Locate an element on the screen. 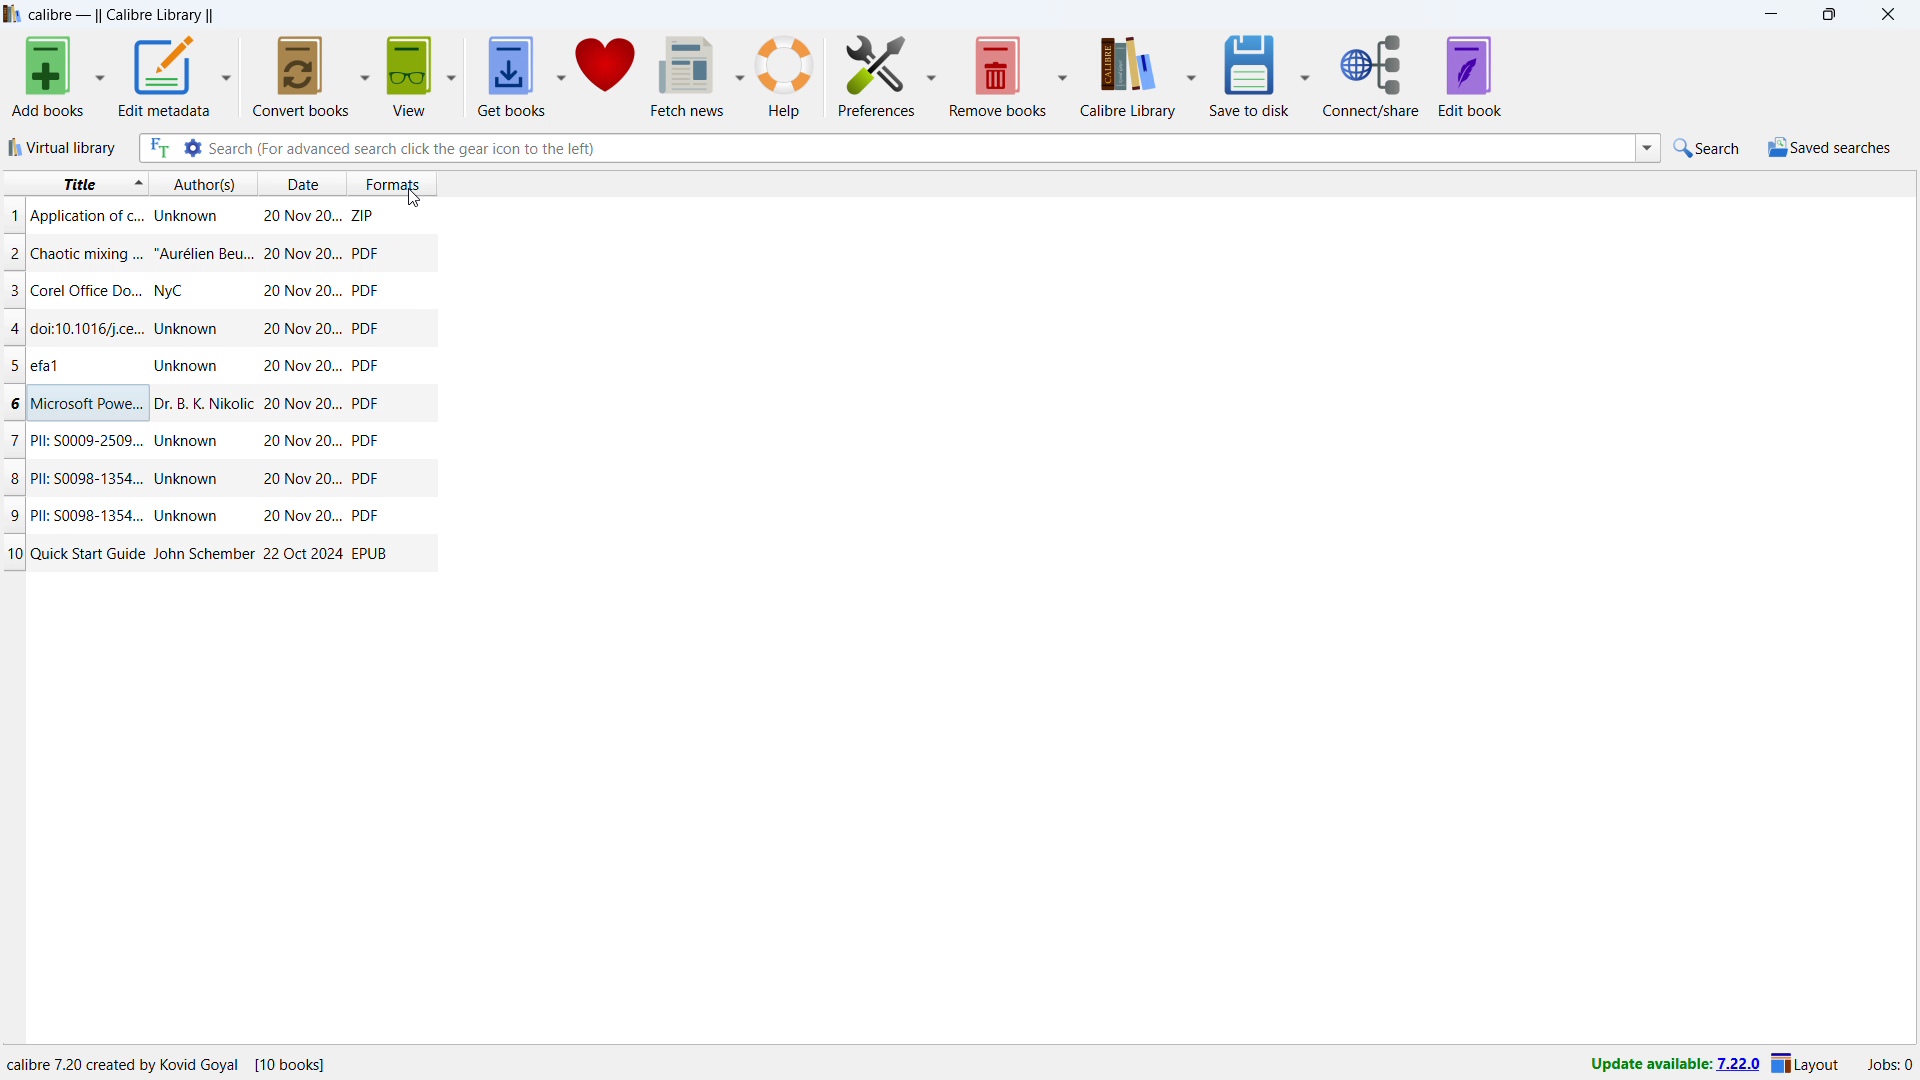  Update available: 7.22.0 is located at coordinates (1670, 1062).